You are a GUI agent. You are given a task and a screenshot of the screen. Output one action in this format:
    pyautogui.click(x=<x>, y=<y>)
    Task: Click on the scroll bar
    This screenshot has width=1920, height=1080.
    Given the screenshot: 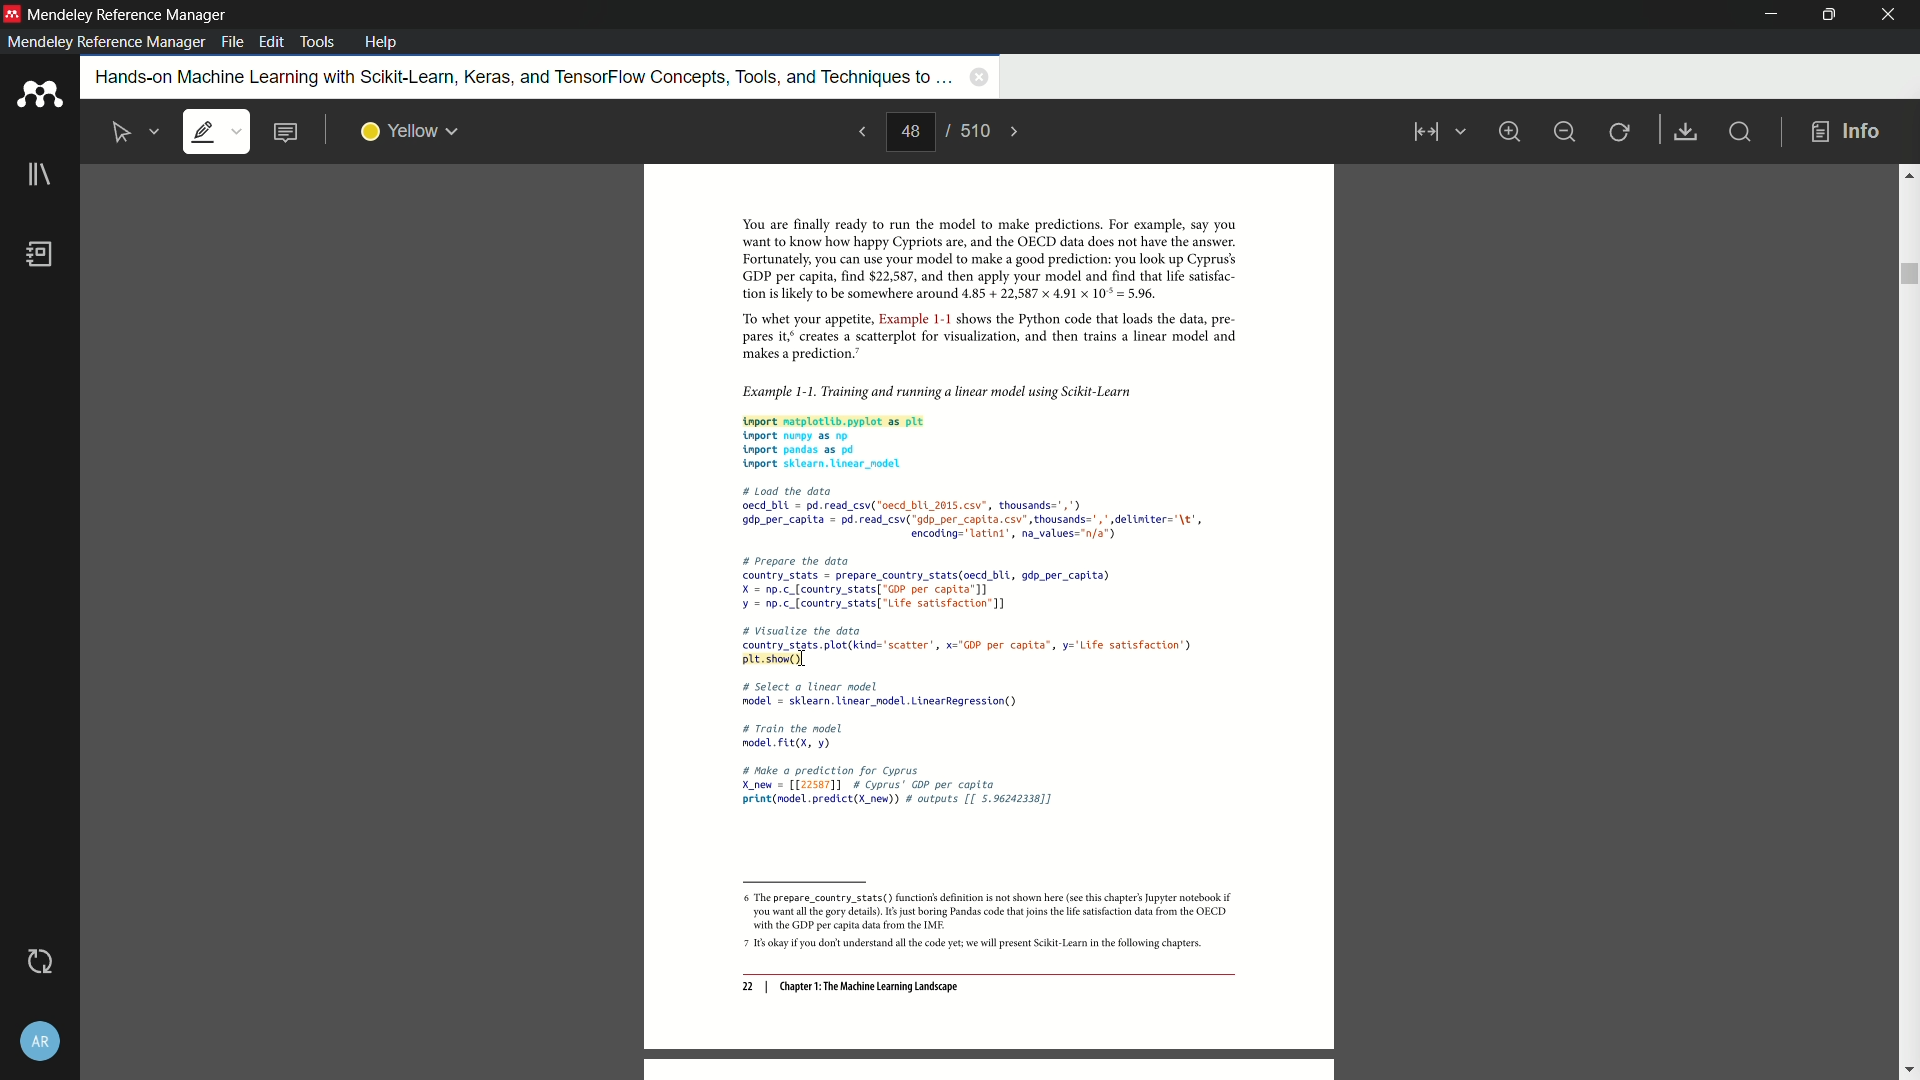 What is the action you would take?
    pyautogui.click(x=1907, y=274)
    